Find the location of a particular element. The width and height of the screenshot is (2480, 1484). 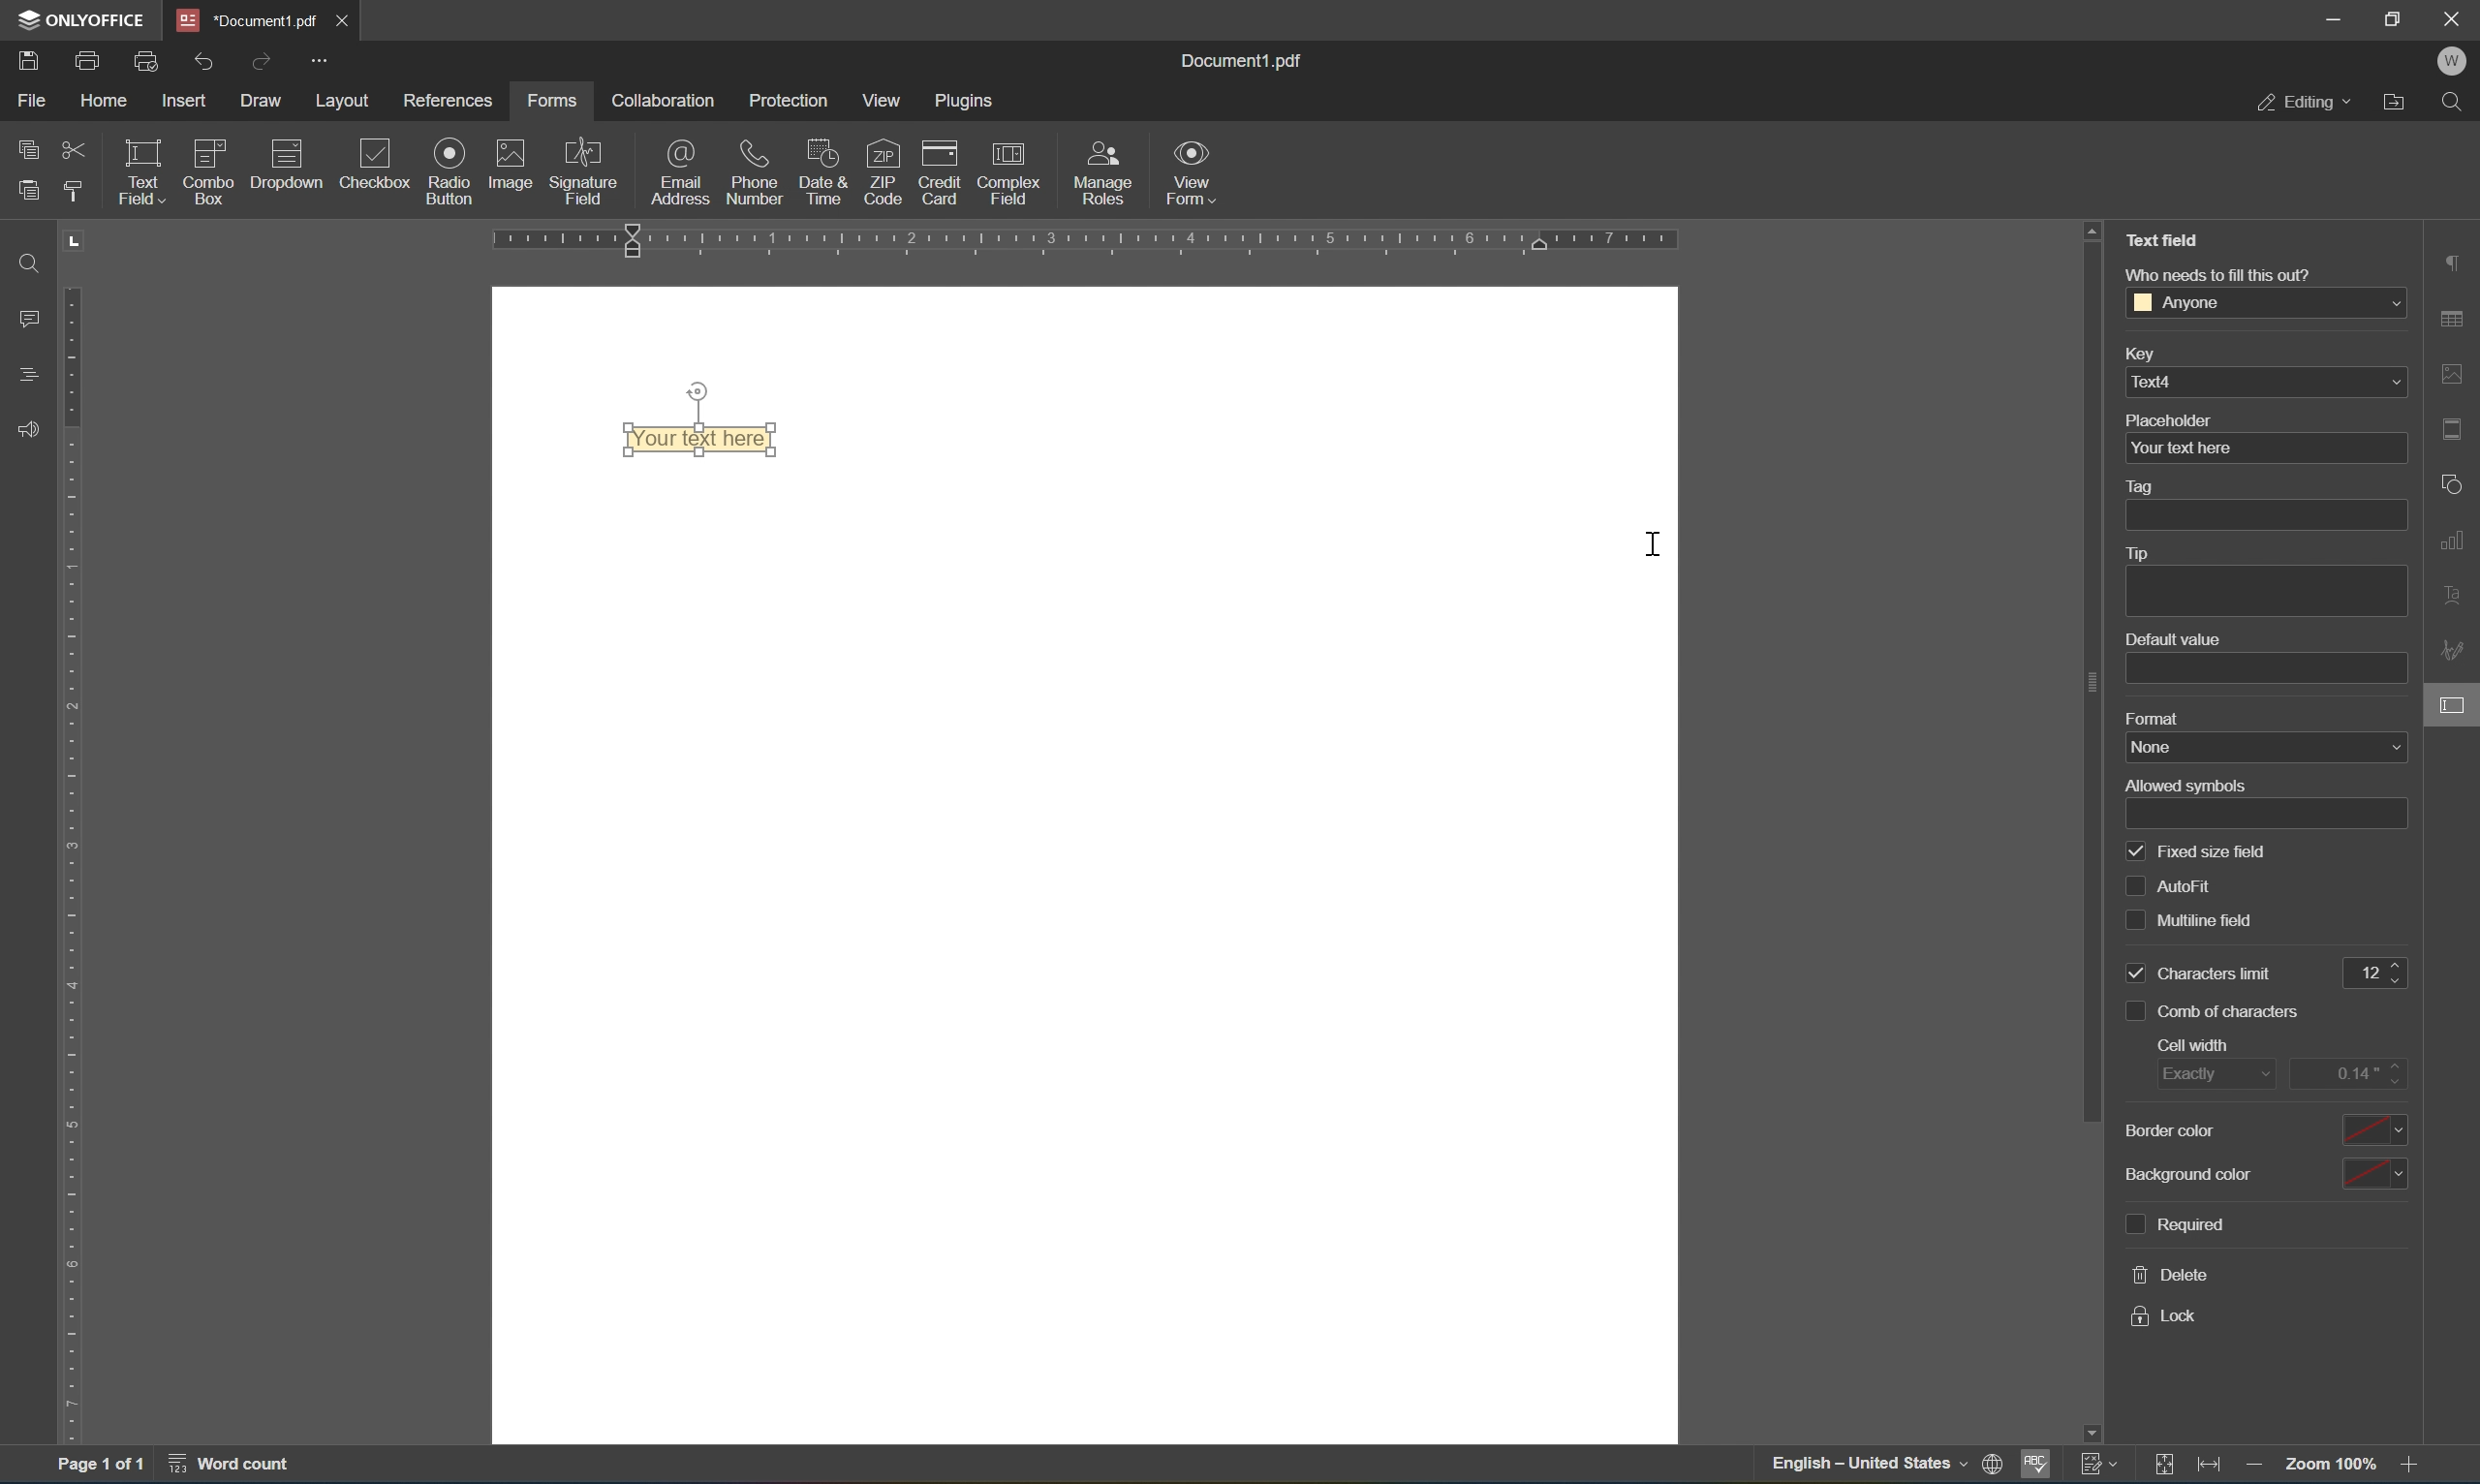

english - united states is located at coordinates (1863, 1465).